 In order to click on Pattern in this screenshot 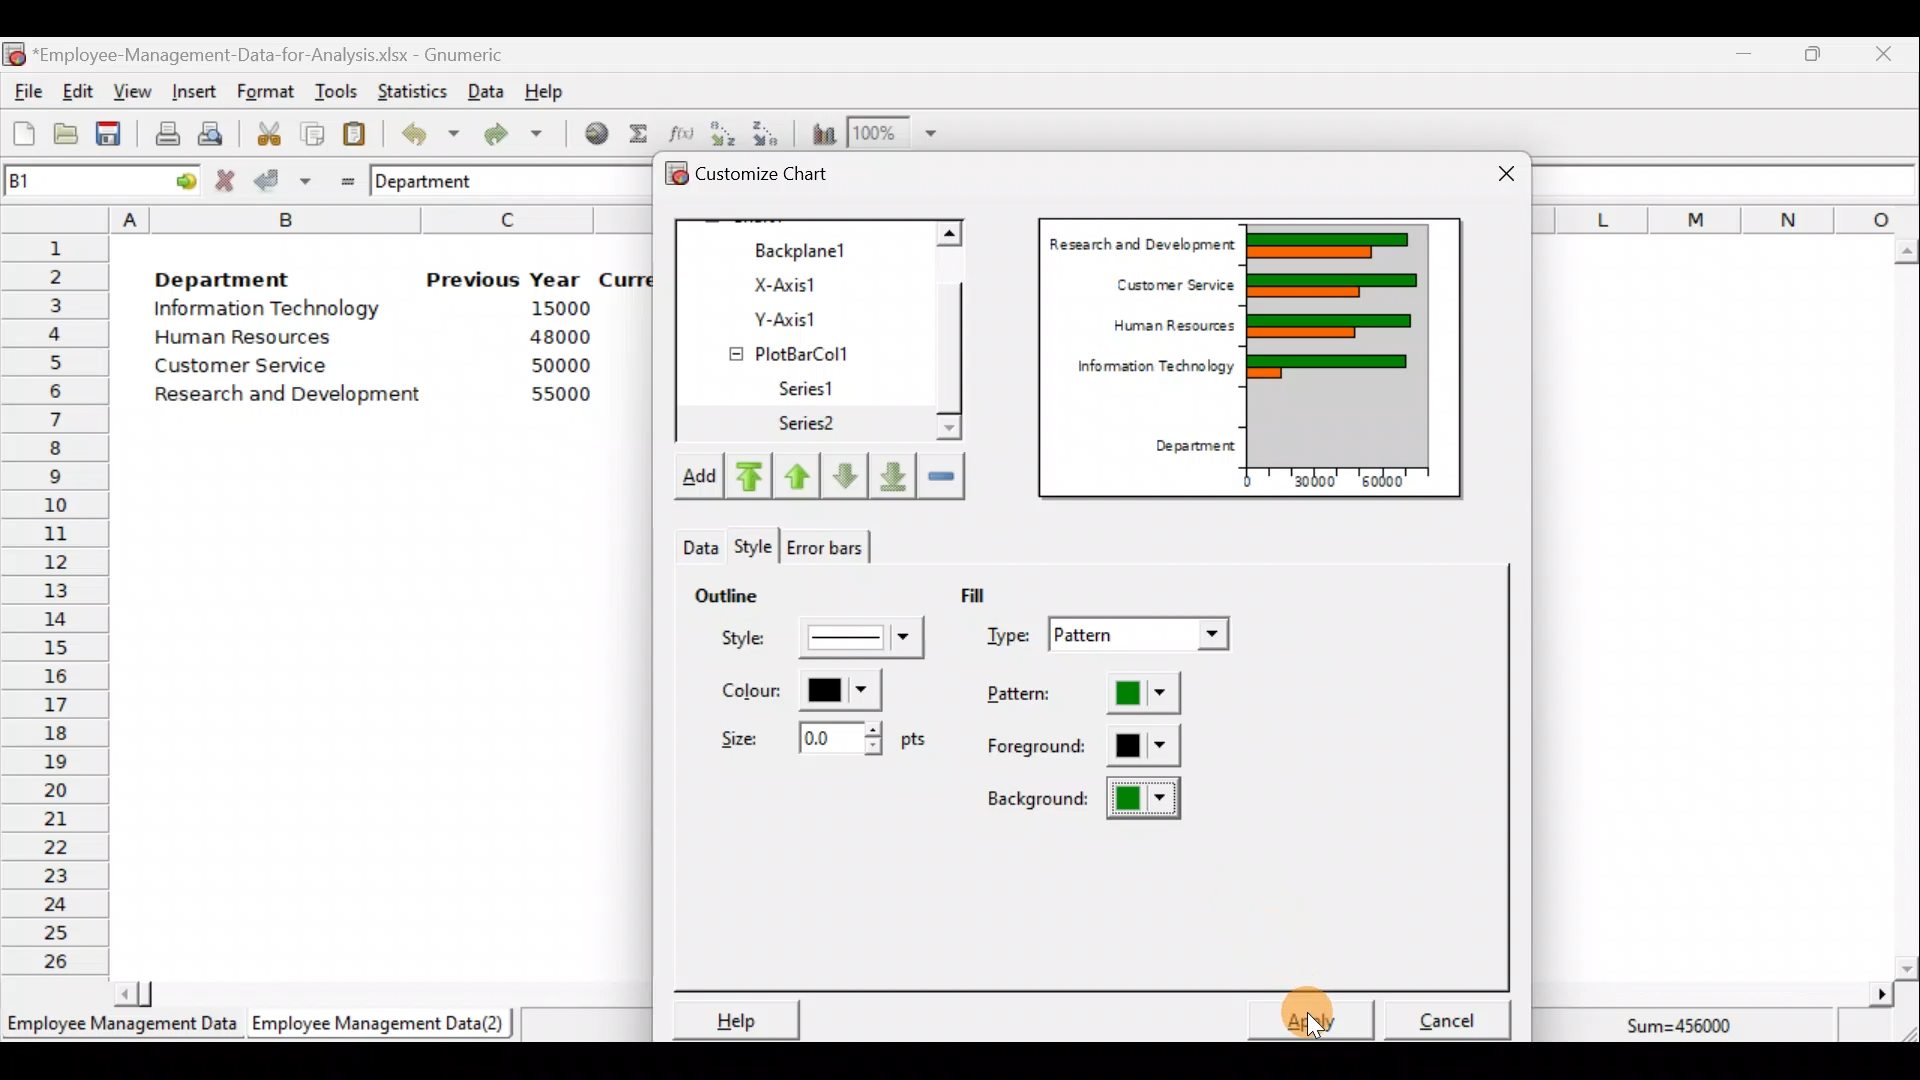, I will do `click(1102, 695)`.